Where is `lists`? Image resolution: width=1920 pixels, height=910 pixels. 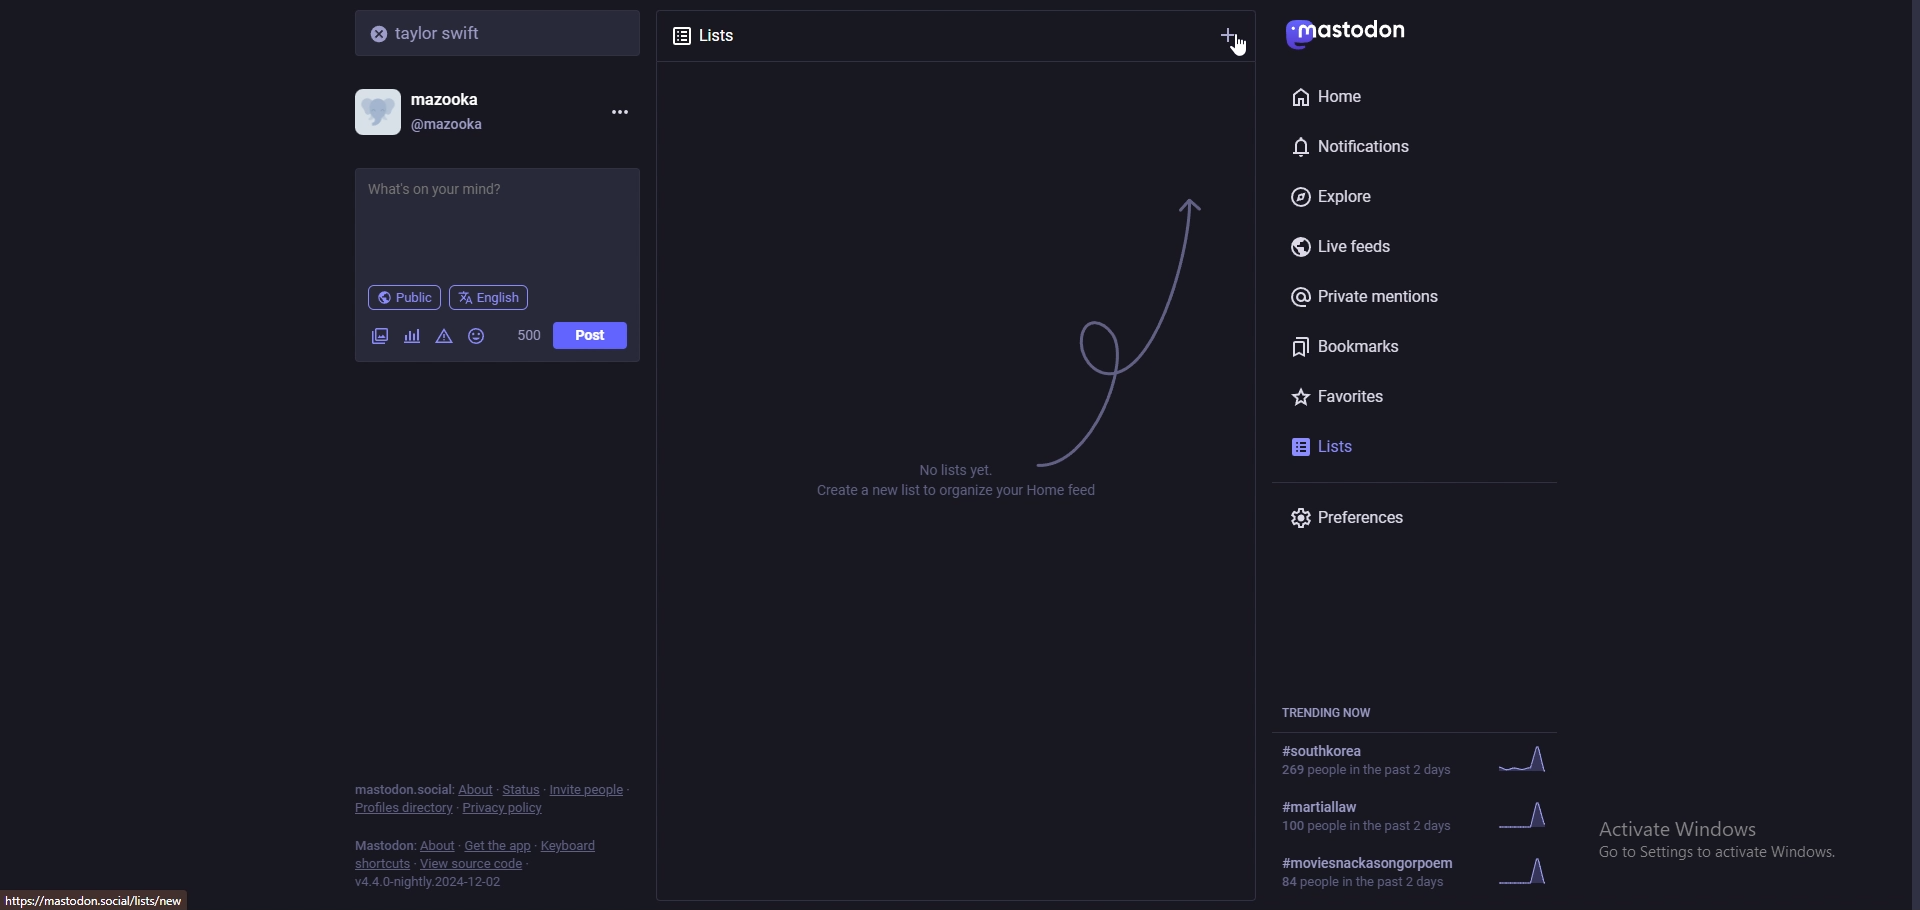 lists is located at coordinates (1369, 444).